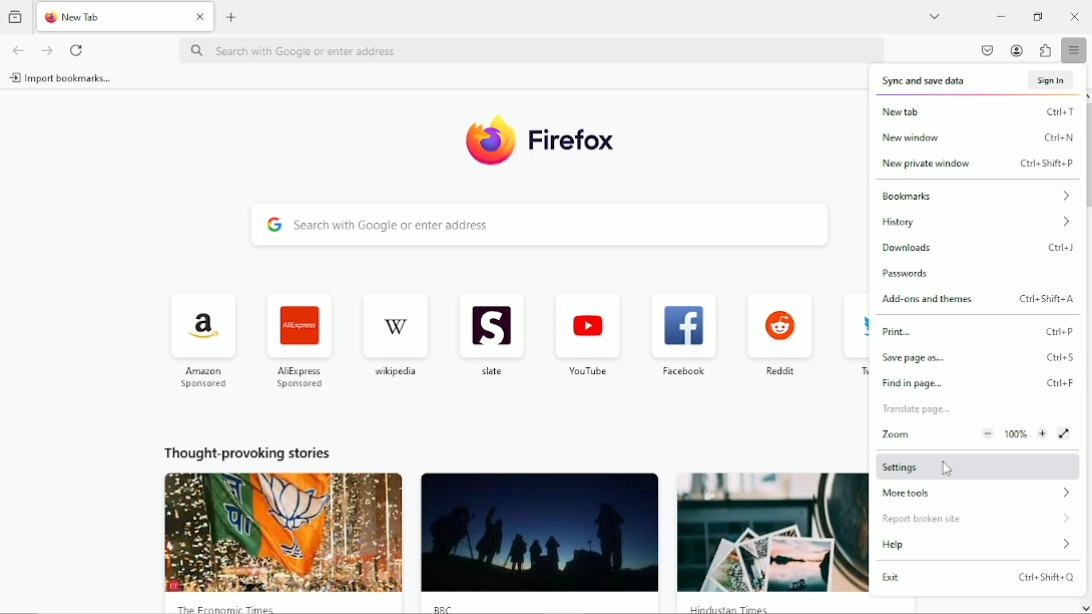  What do you see at coordinates (1075, 15) in the screenshot?
I see `Close` at bounding box center [1075, 15].